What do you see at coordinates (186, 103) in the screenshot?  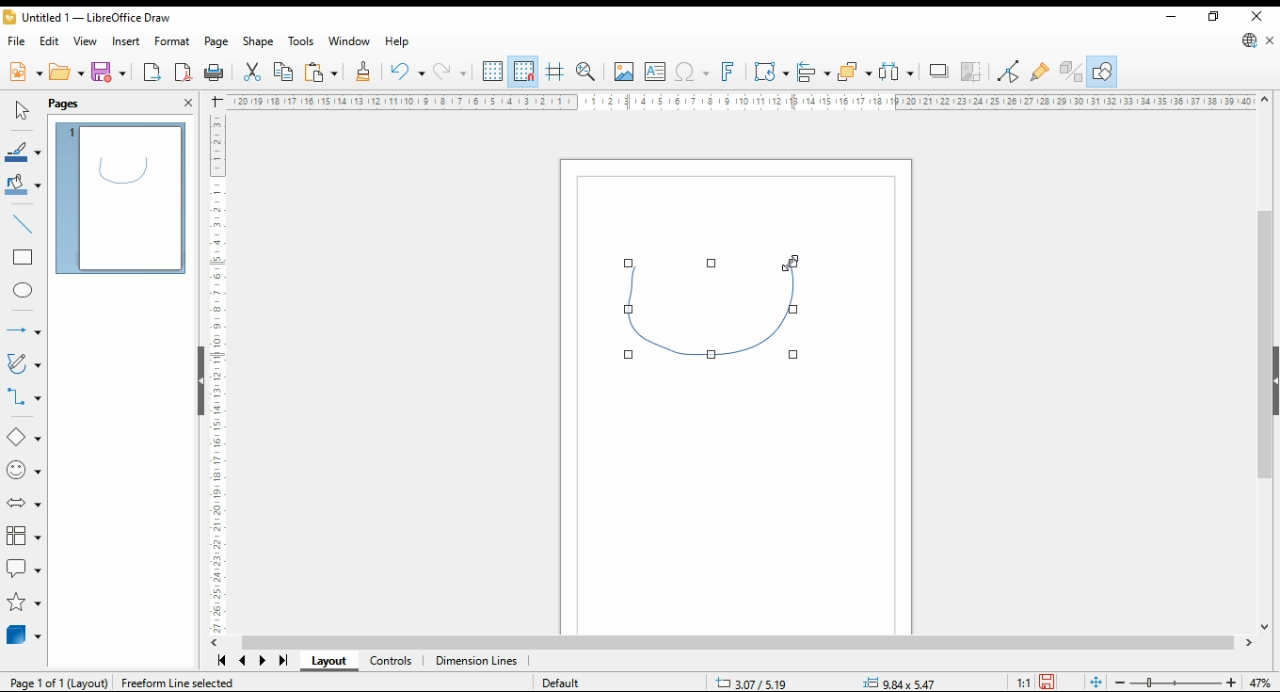 I see `close pane` at bounding box center [186, 103].